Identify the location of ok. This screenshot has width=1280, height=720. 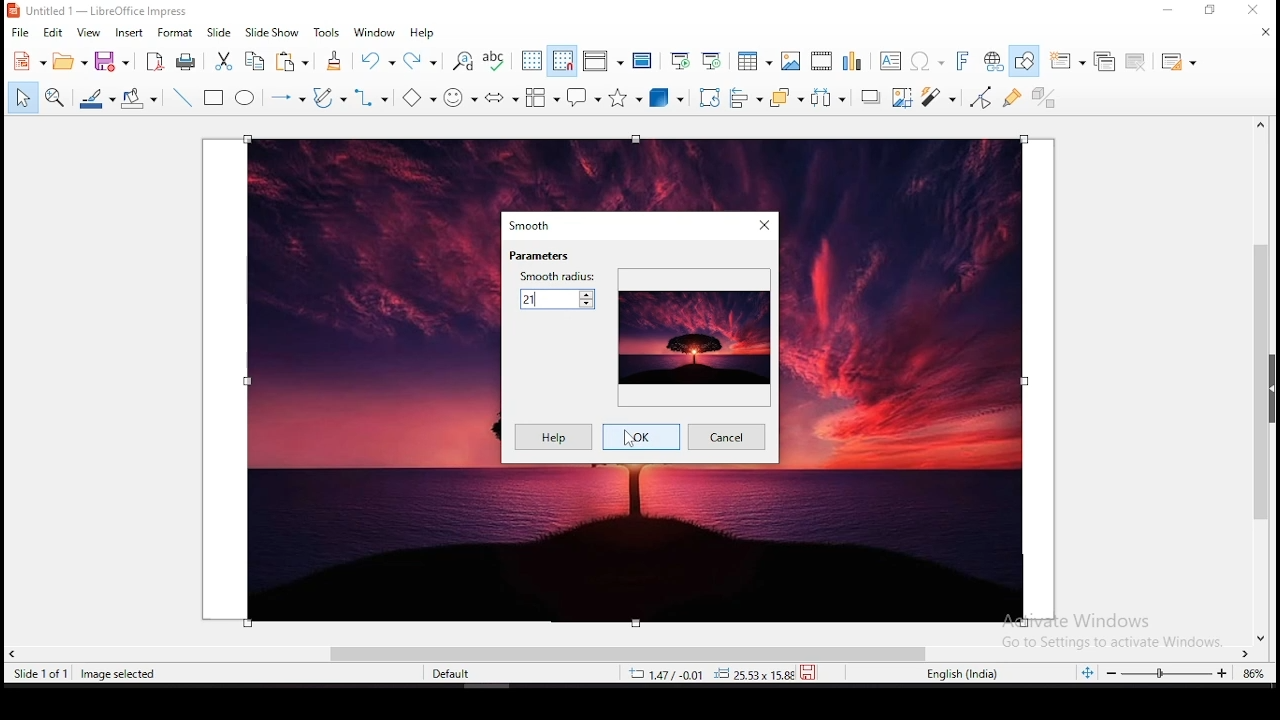
(640, 437).